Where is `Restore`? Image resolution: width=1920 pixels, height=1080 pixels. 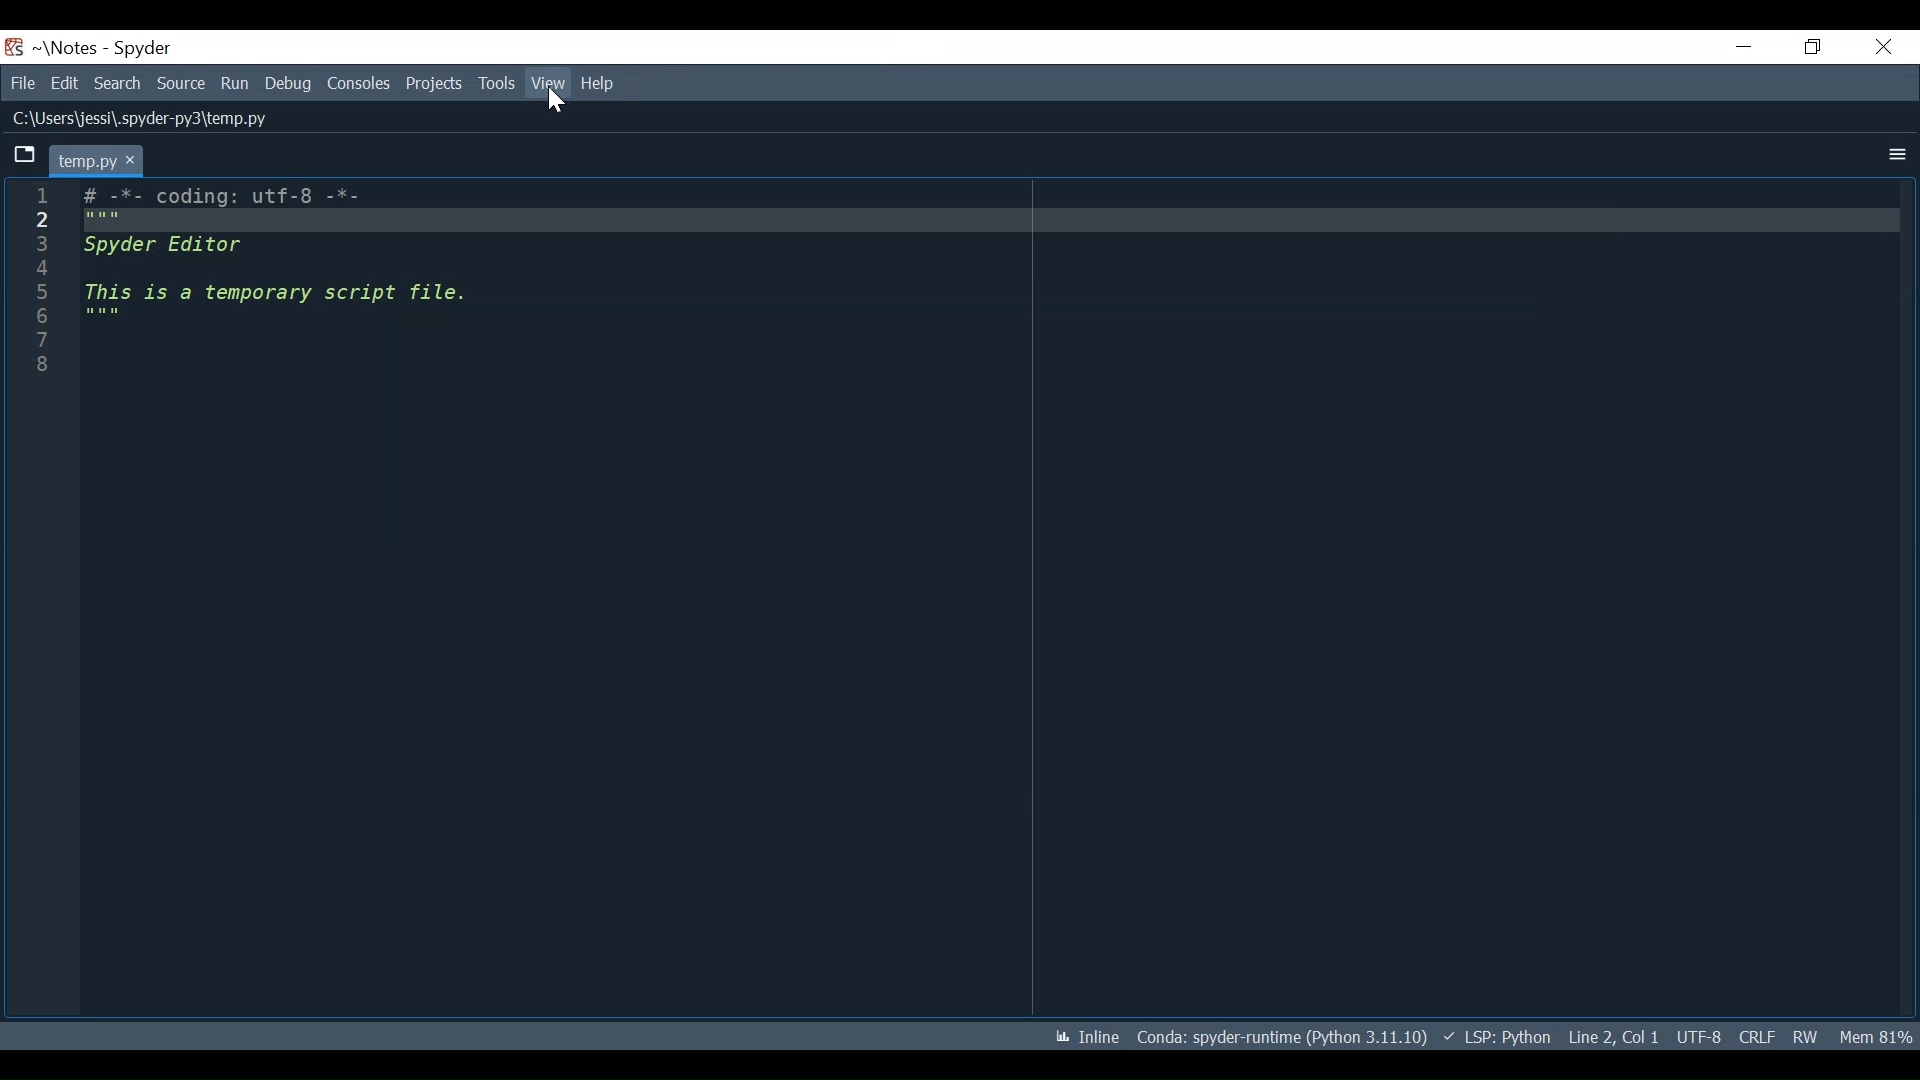 Restore is located at coordinates (1807, 48).